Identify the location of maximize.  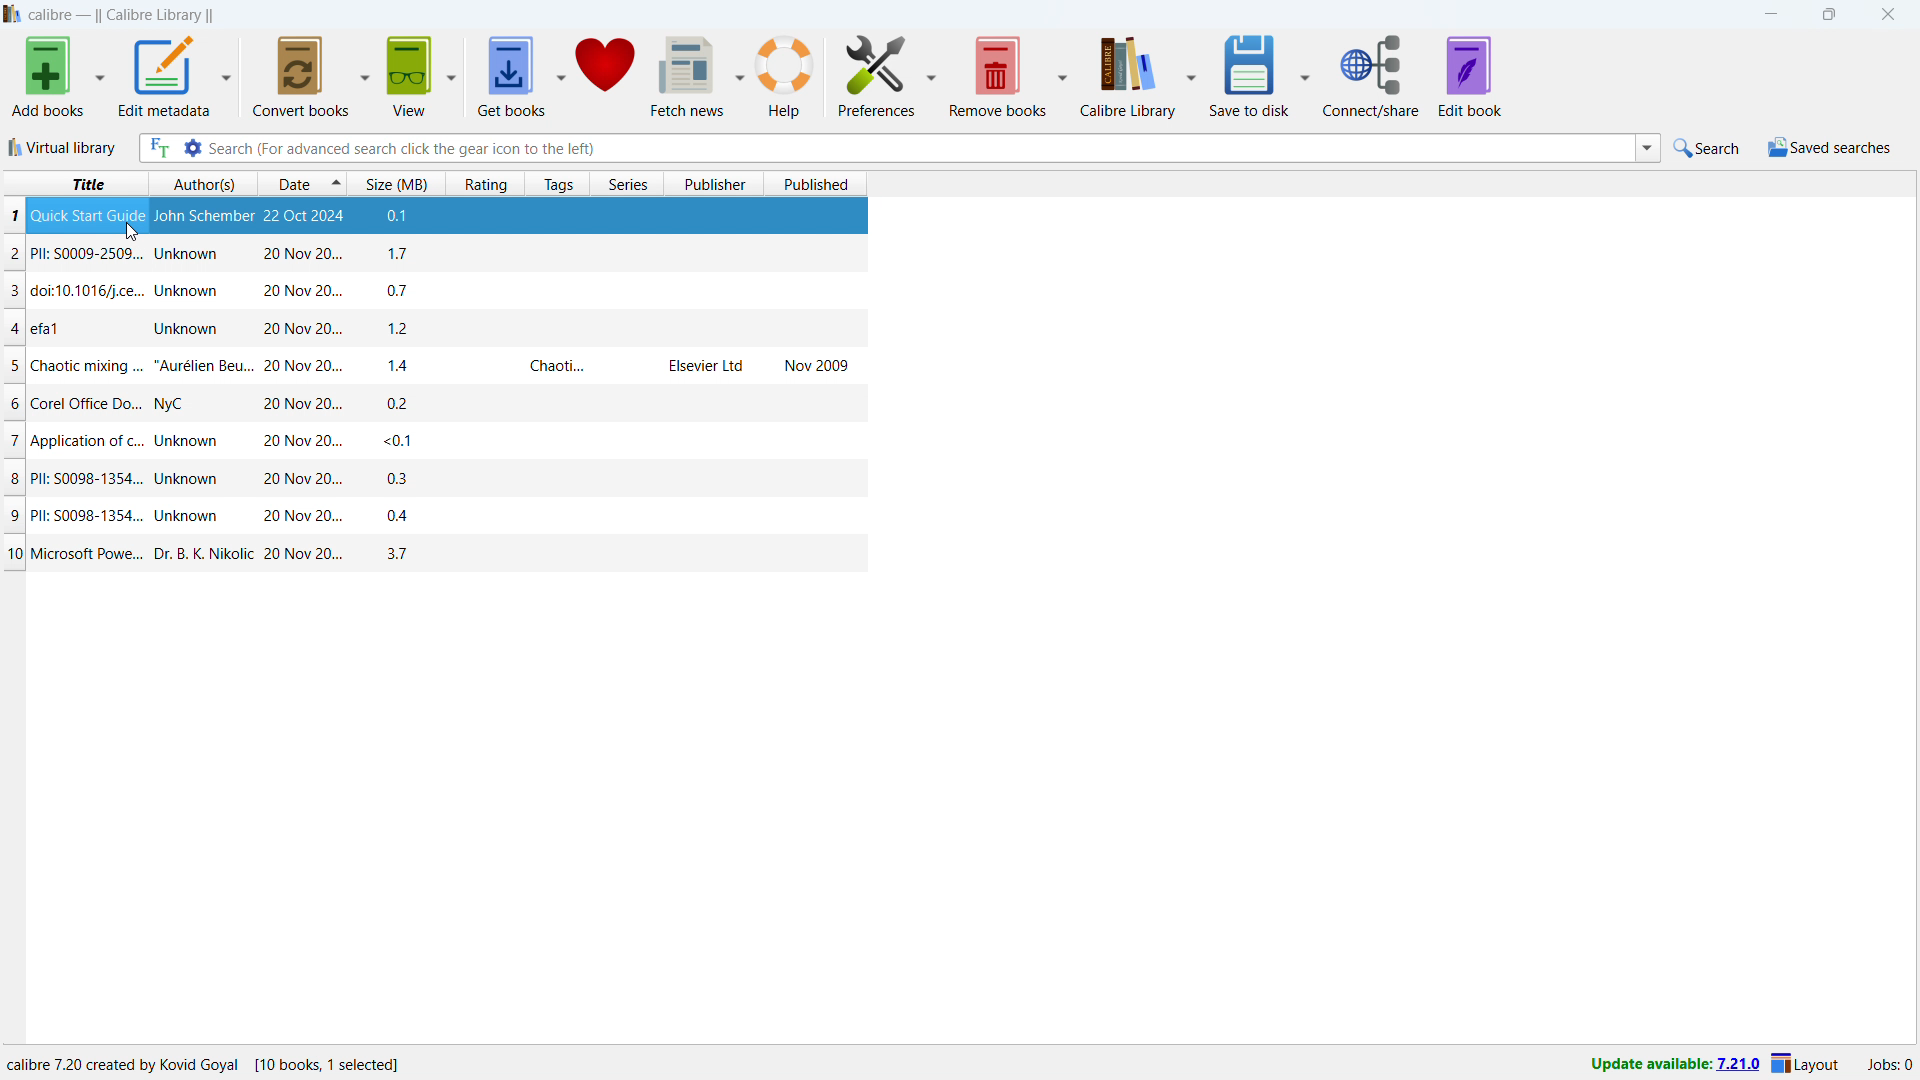
(1834, 14).